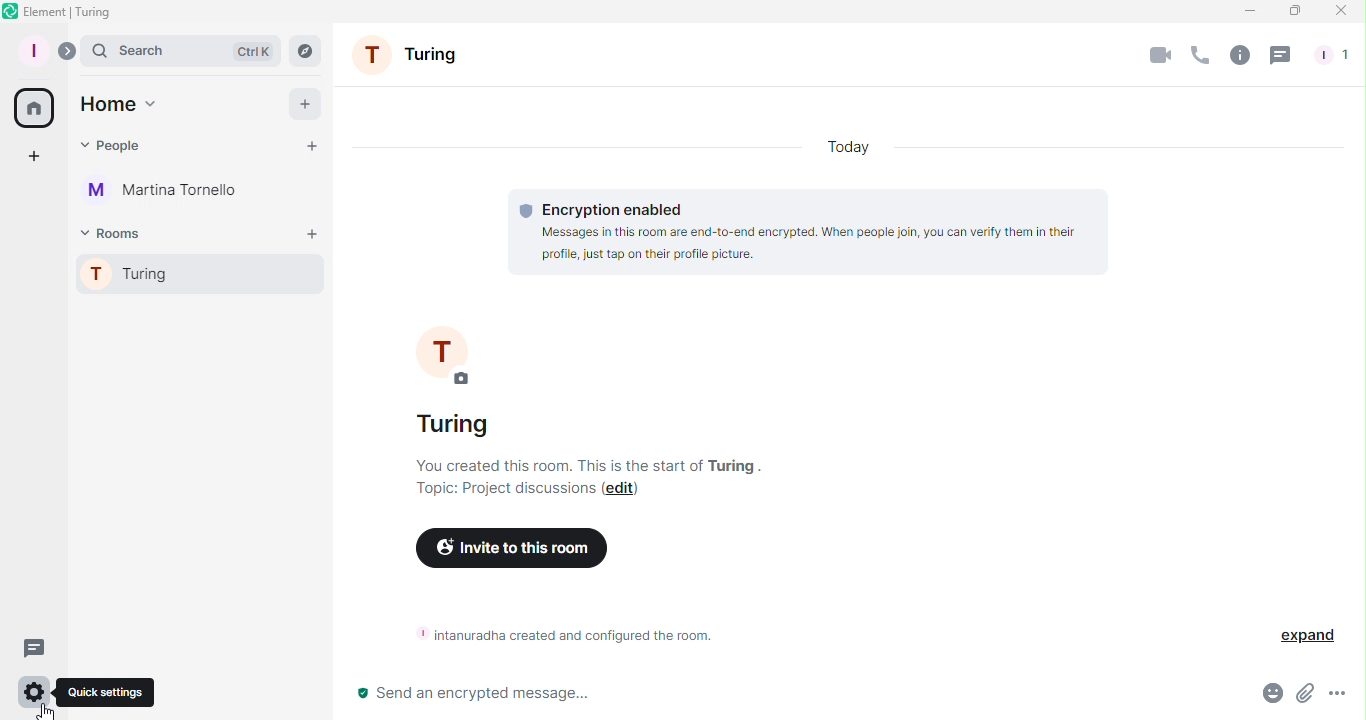  I want to click on Expand, so click(68, 53).